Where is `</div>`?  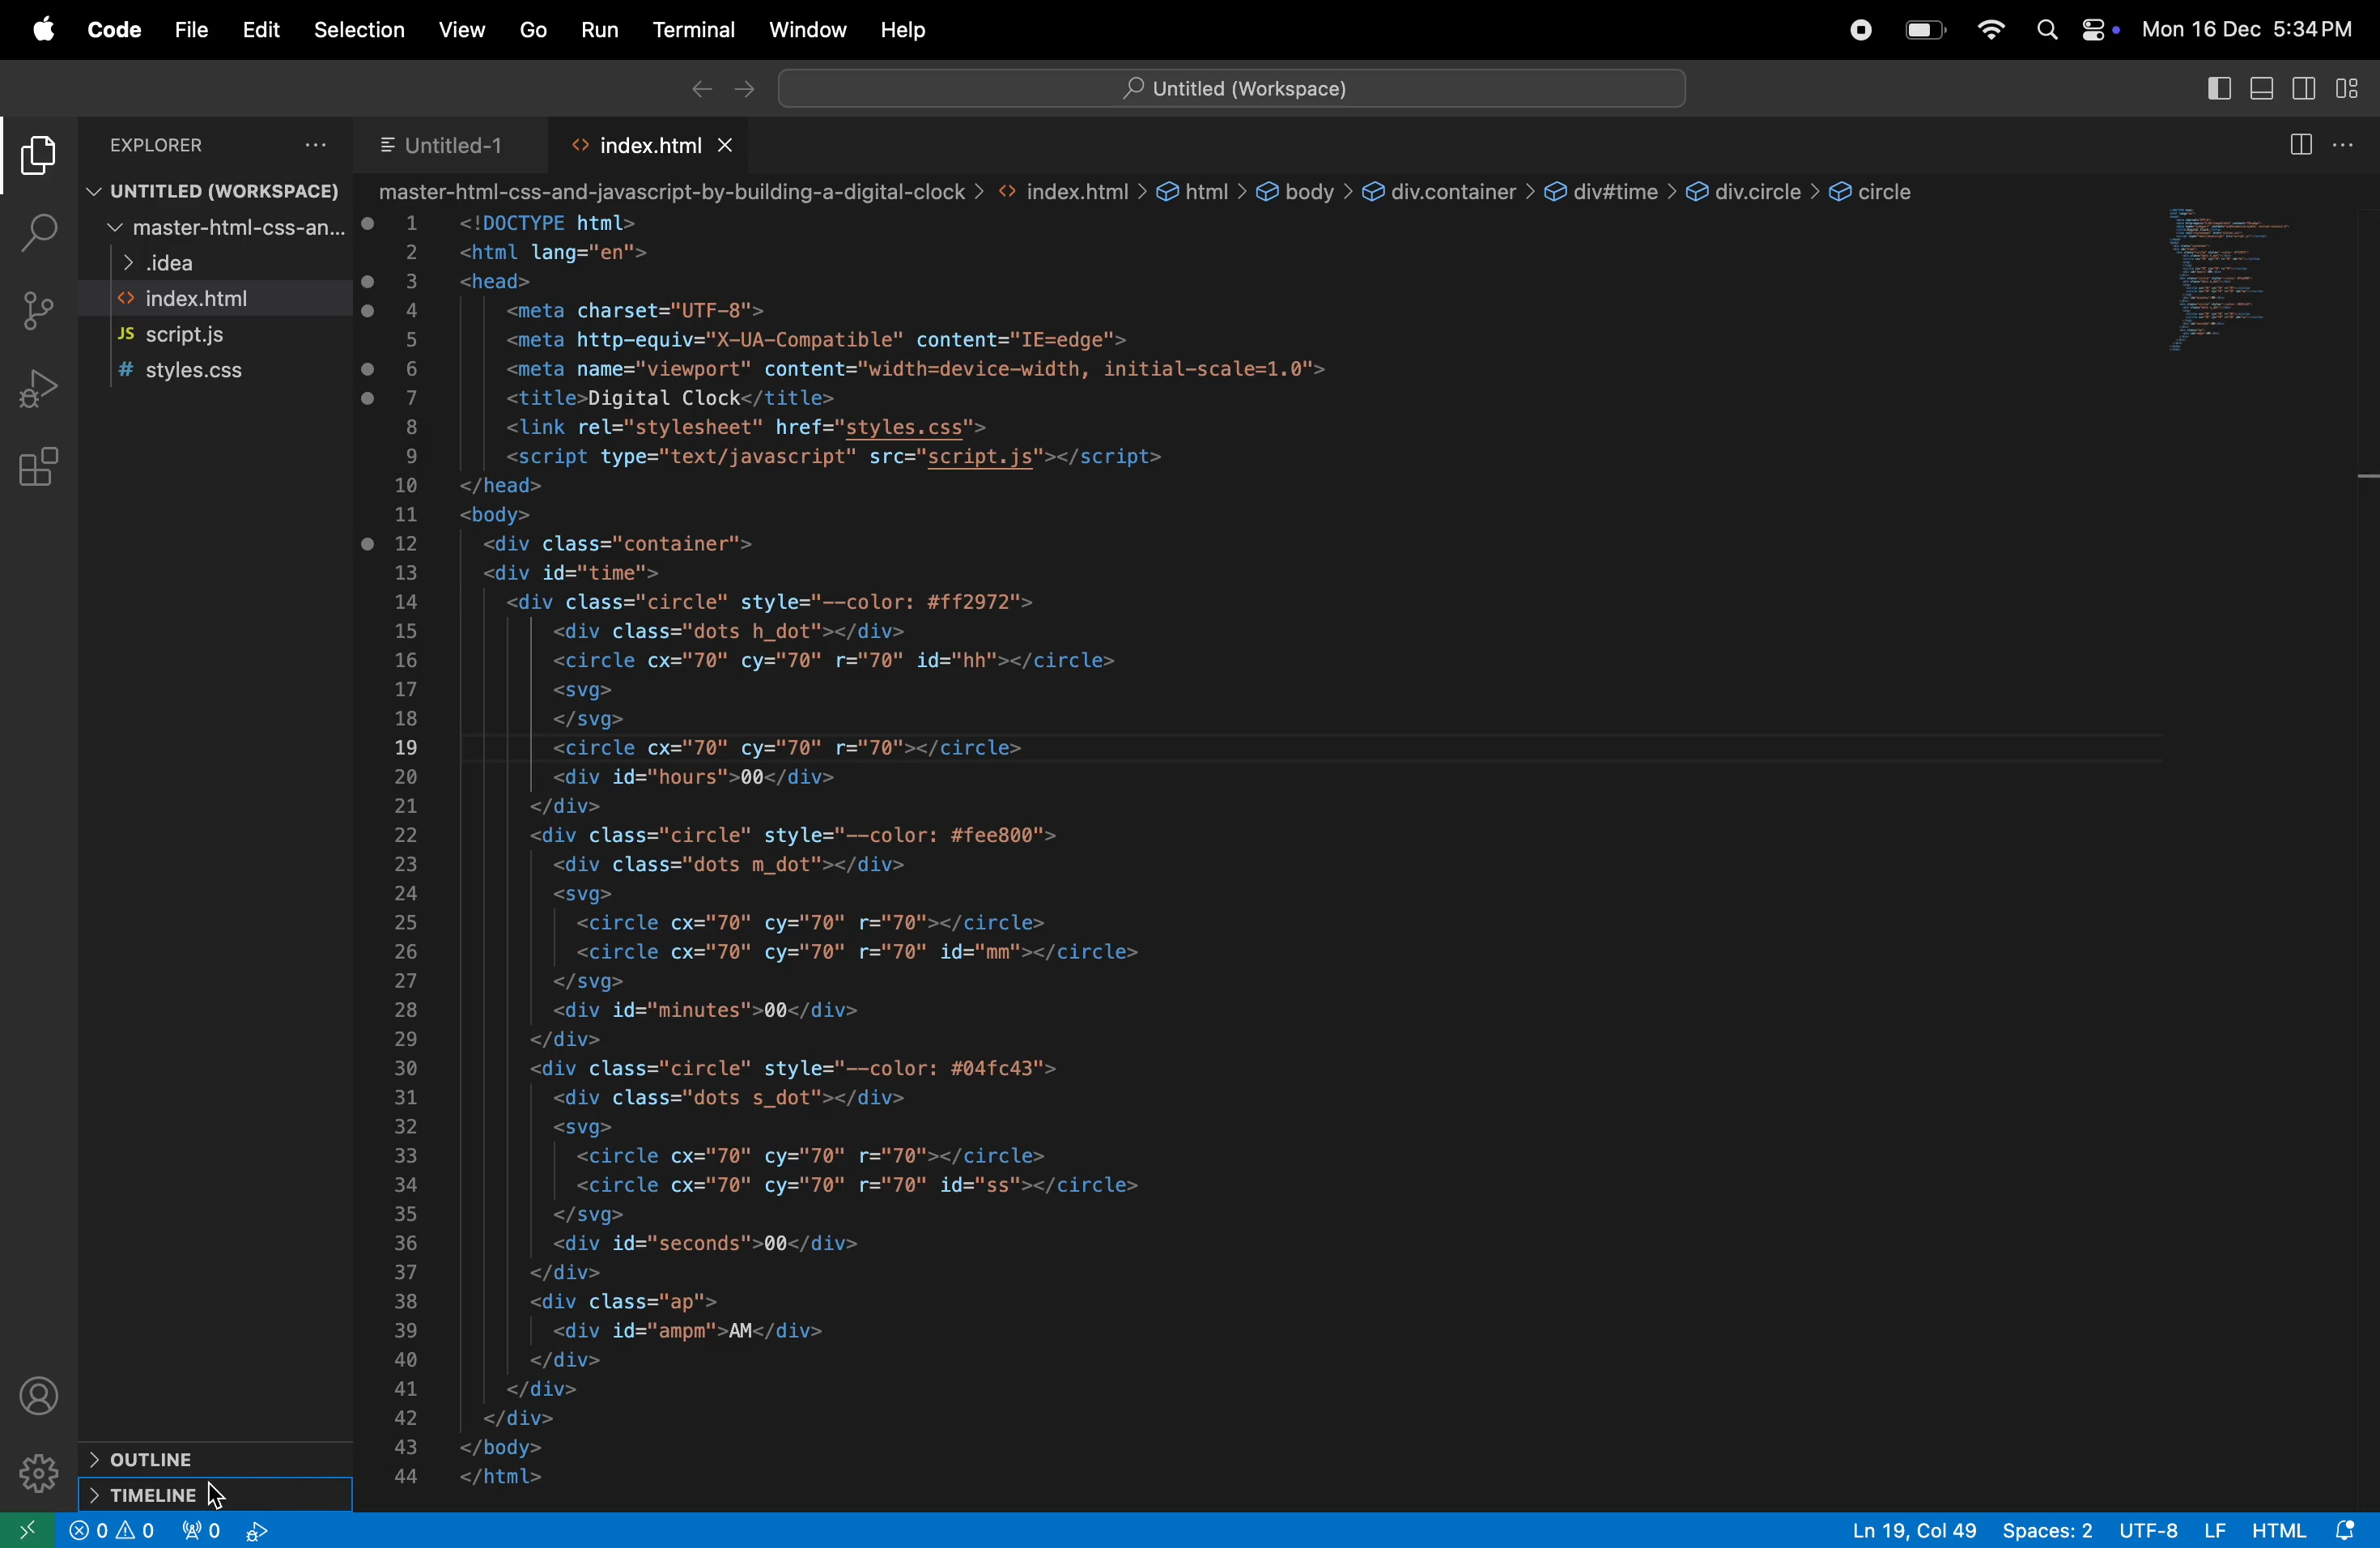
</div> is located at coordinates (567, 805).